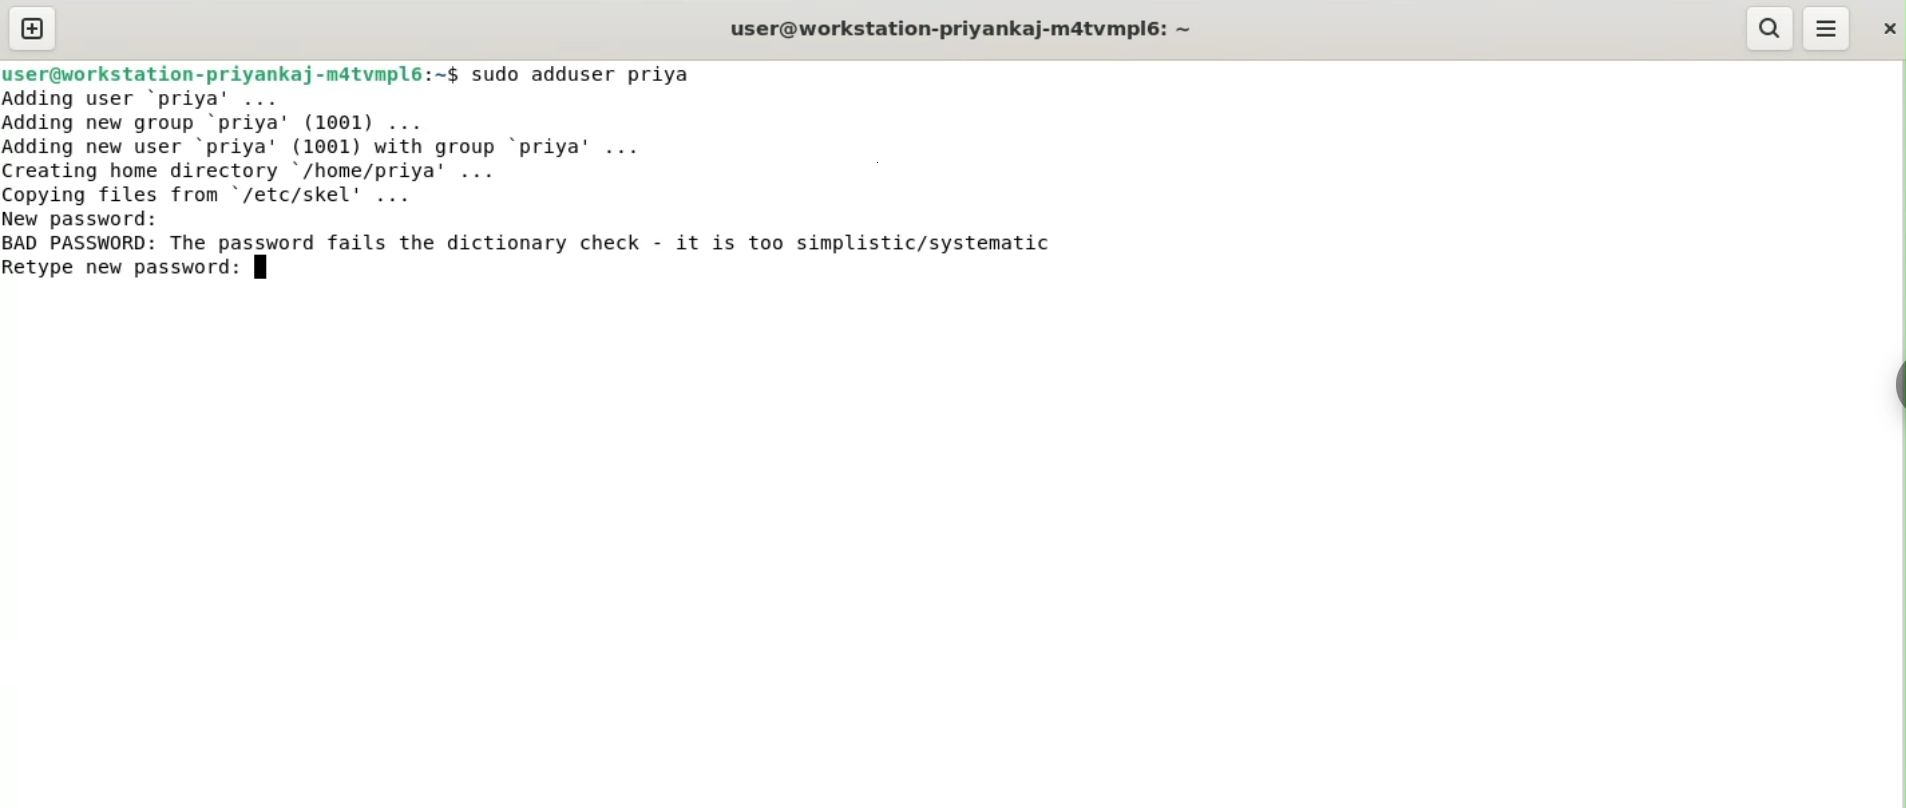 The width and height of the screenshot is (1906, 808). I want to click on search, so click(1771, 29).